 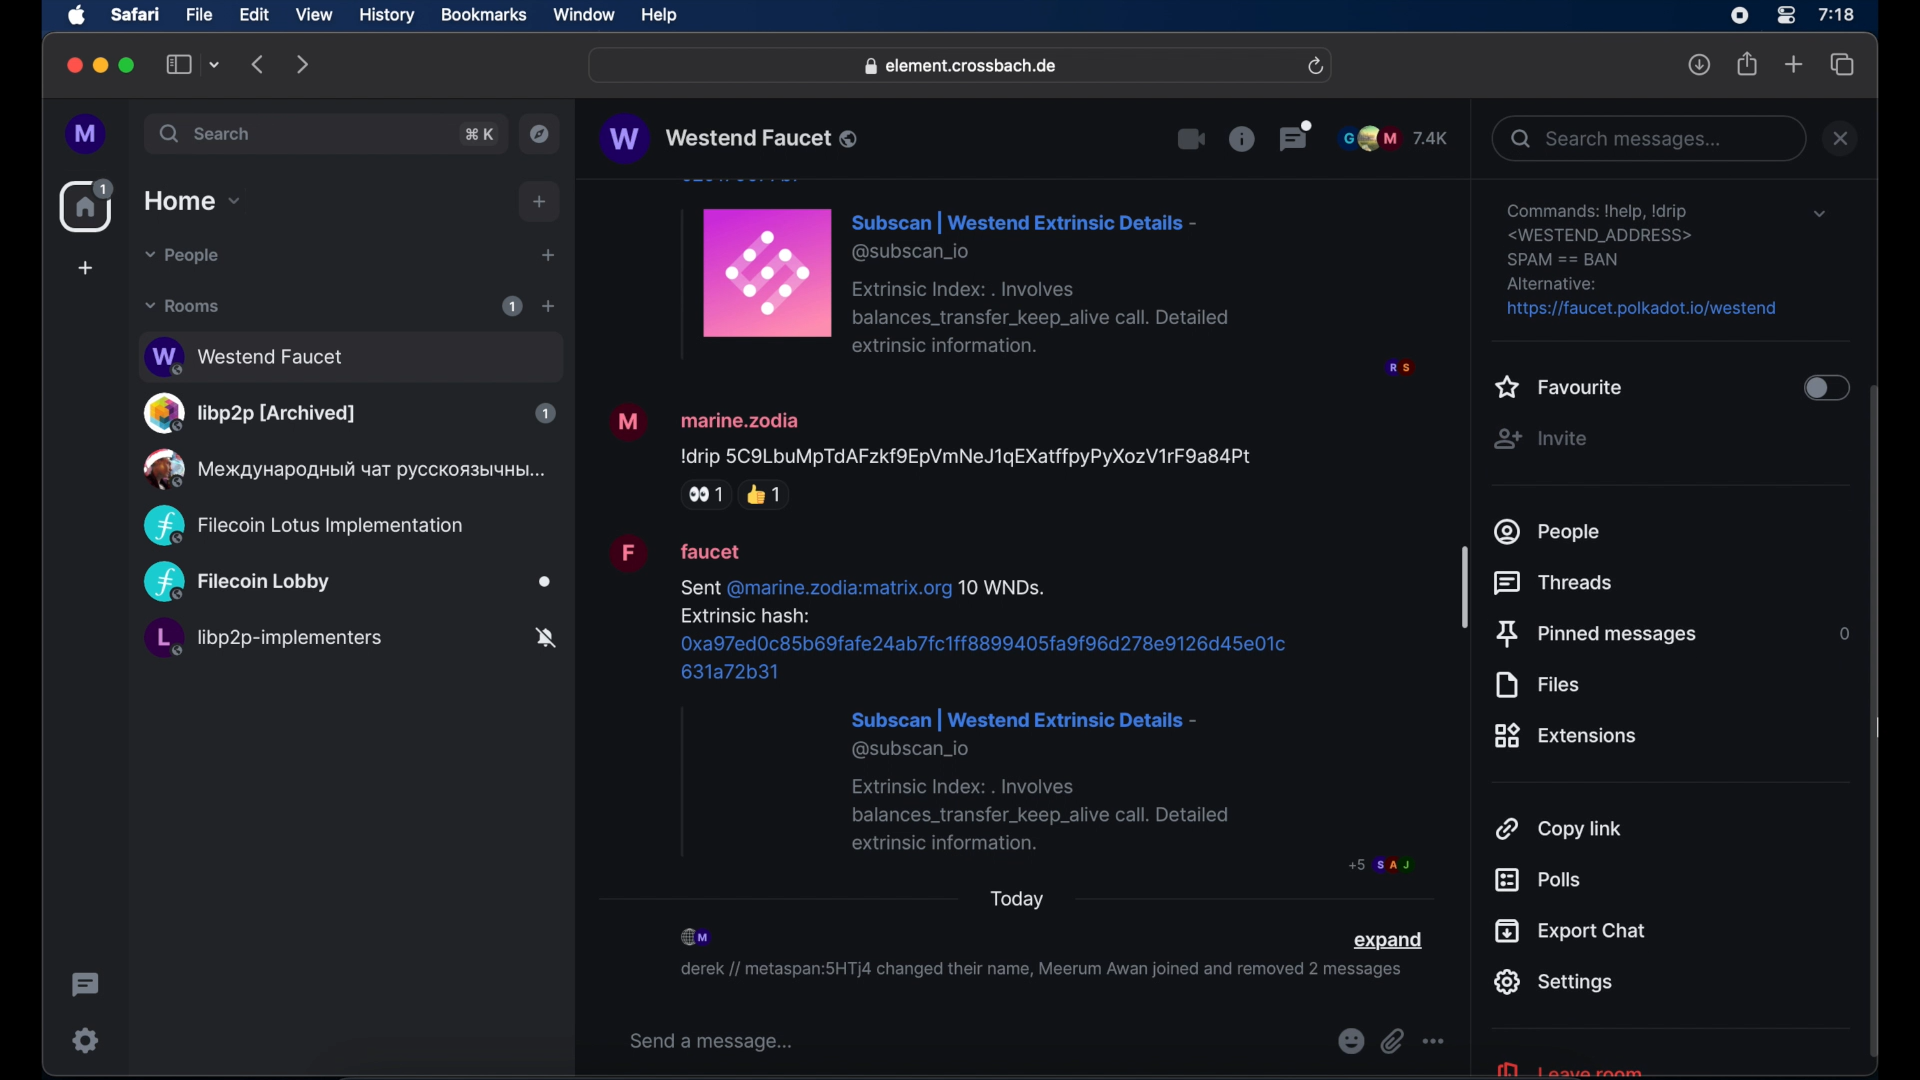 What do you see at coordinates (1558, 583) in the screenshot?
I see `threads` at bounding box center [1558, 583].